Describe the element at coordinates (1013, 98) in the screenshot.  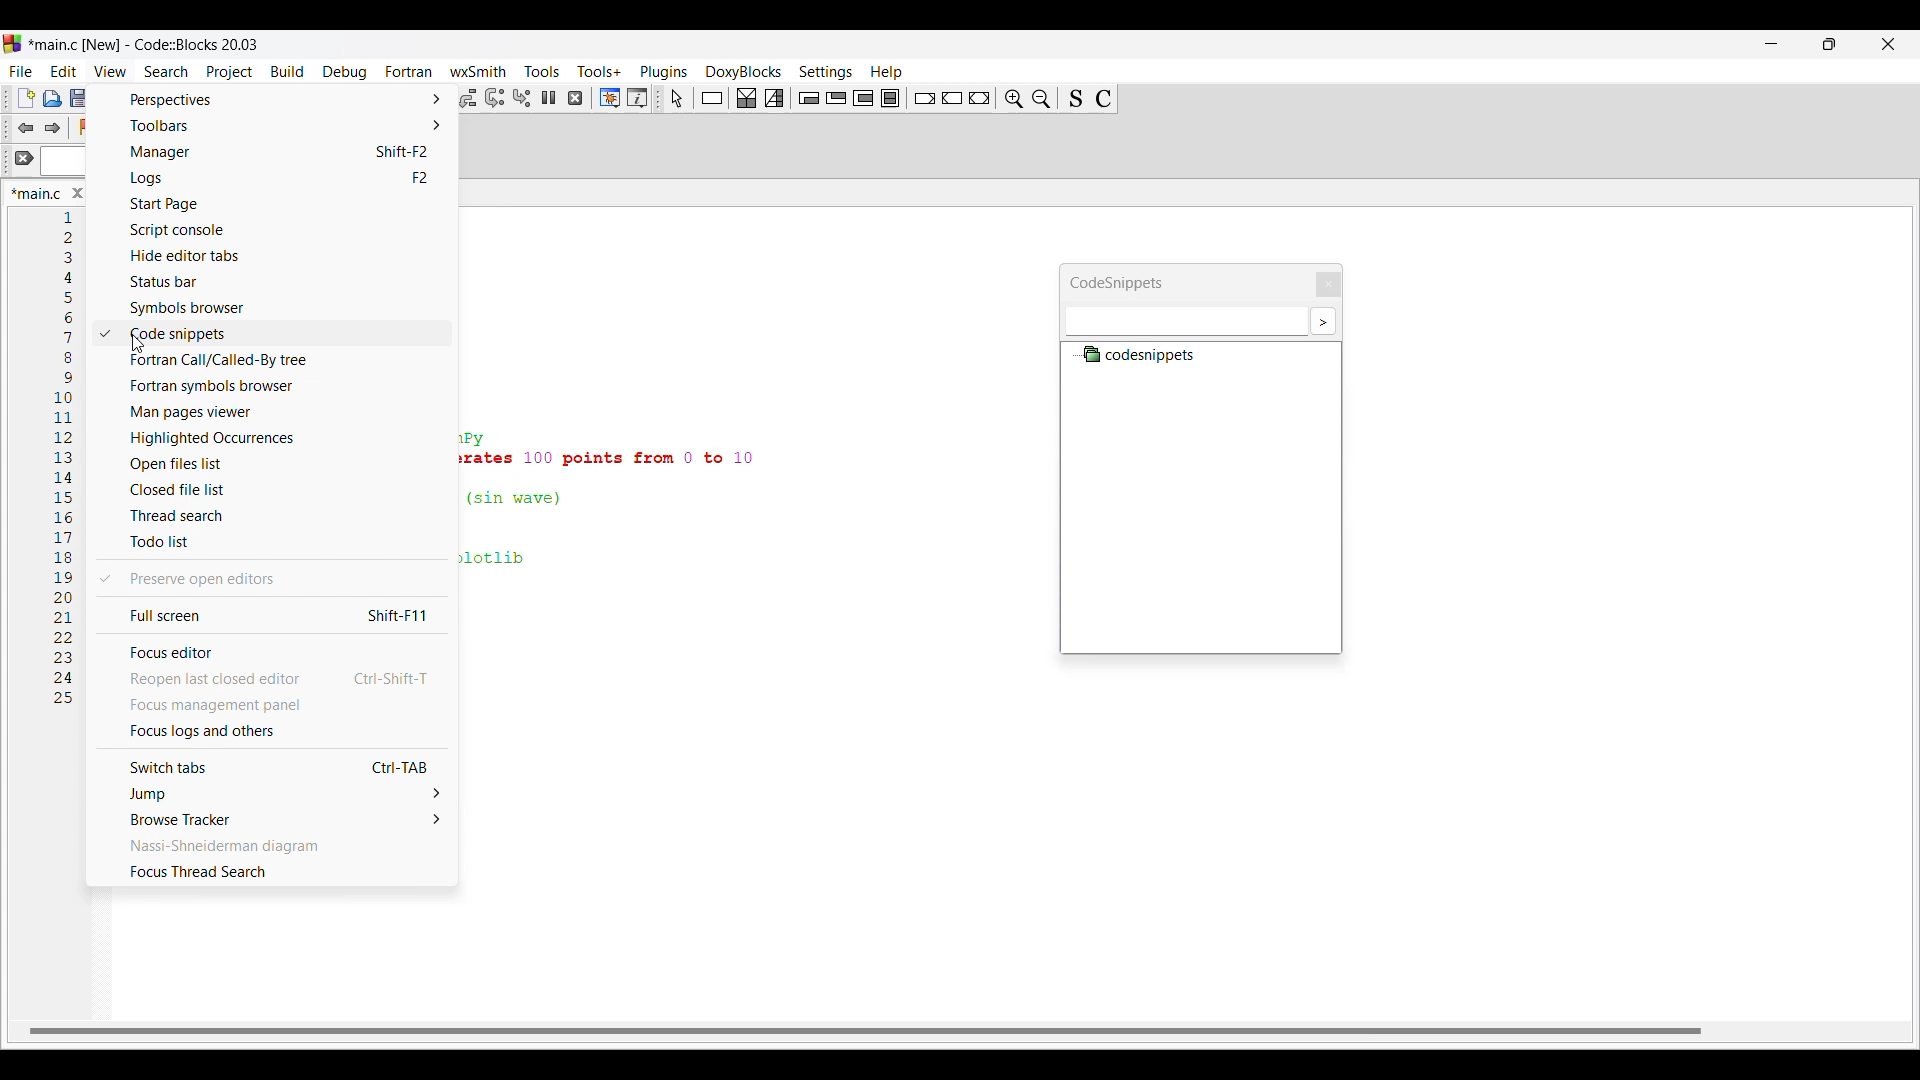
I see `Zoom out` at that location.